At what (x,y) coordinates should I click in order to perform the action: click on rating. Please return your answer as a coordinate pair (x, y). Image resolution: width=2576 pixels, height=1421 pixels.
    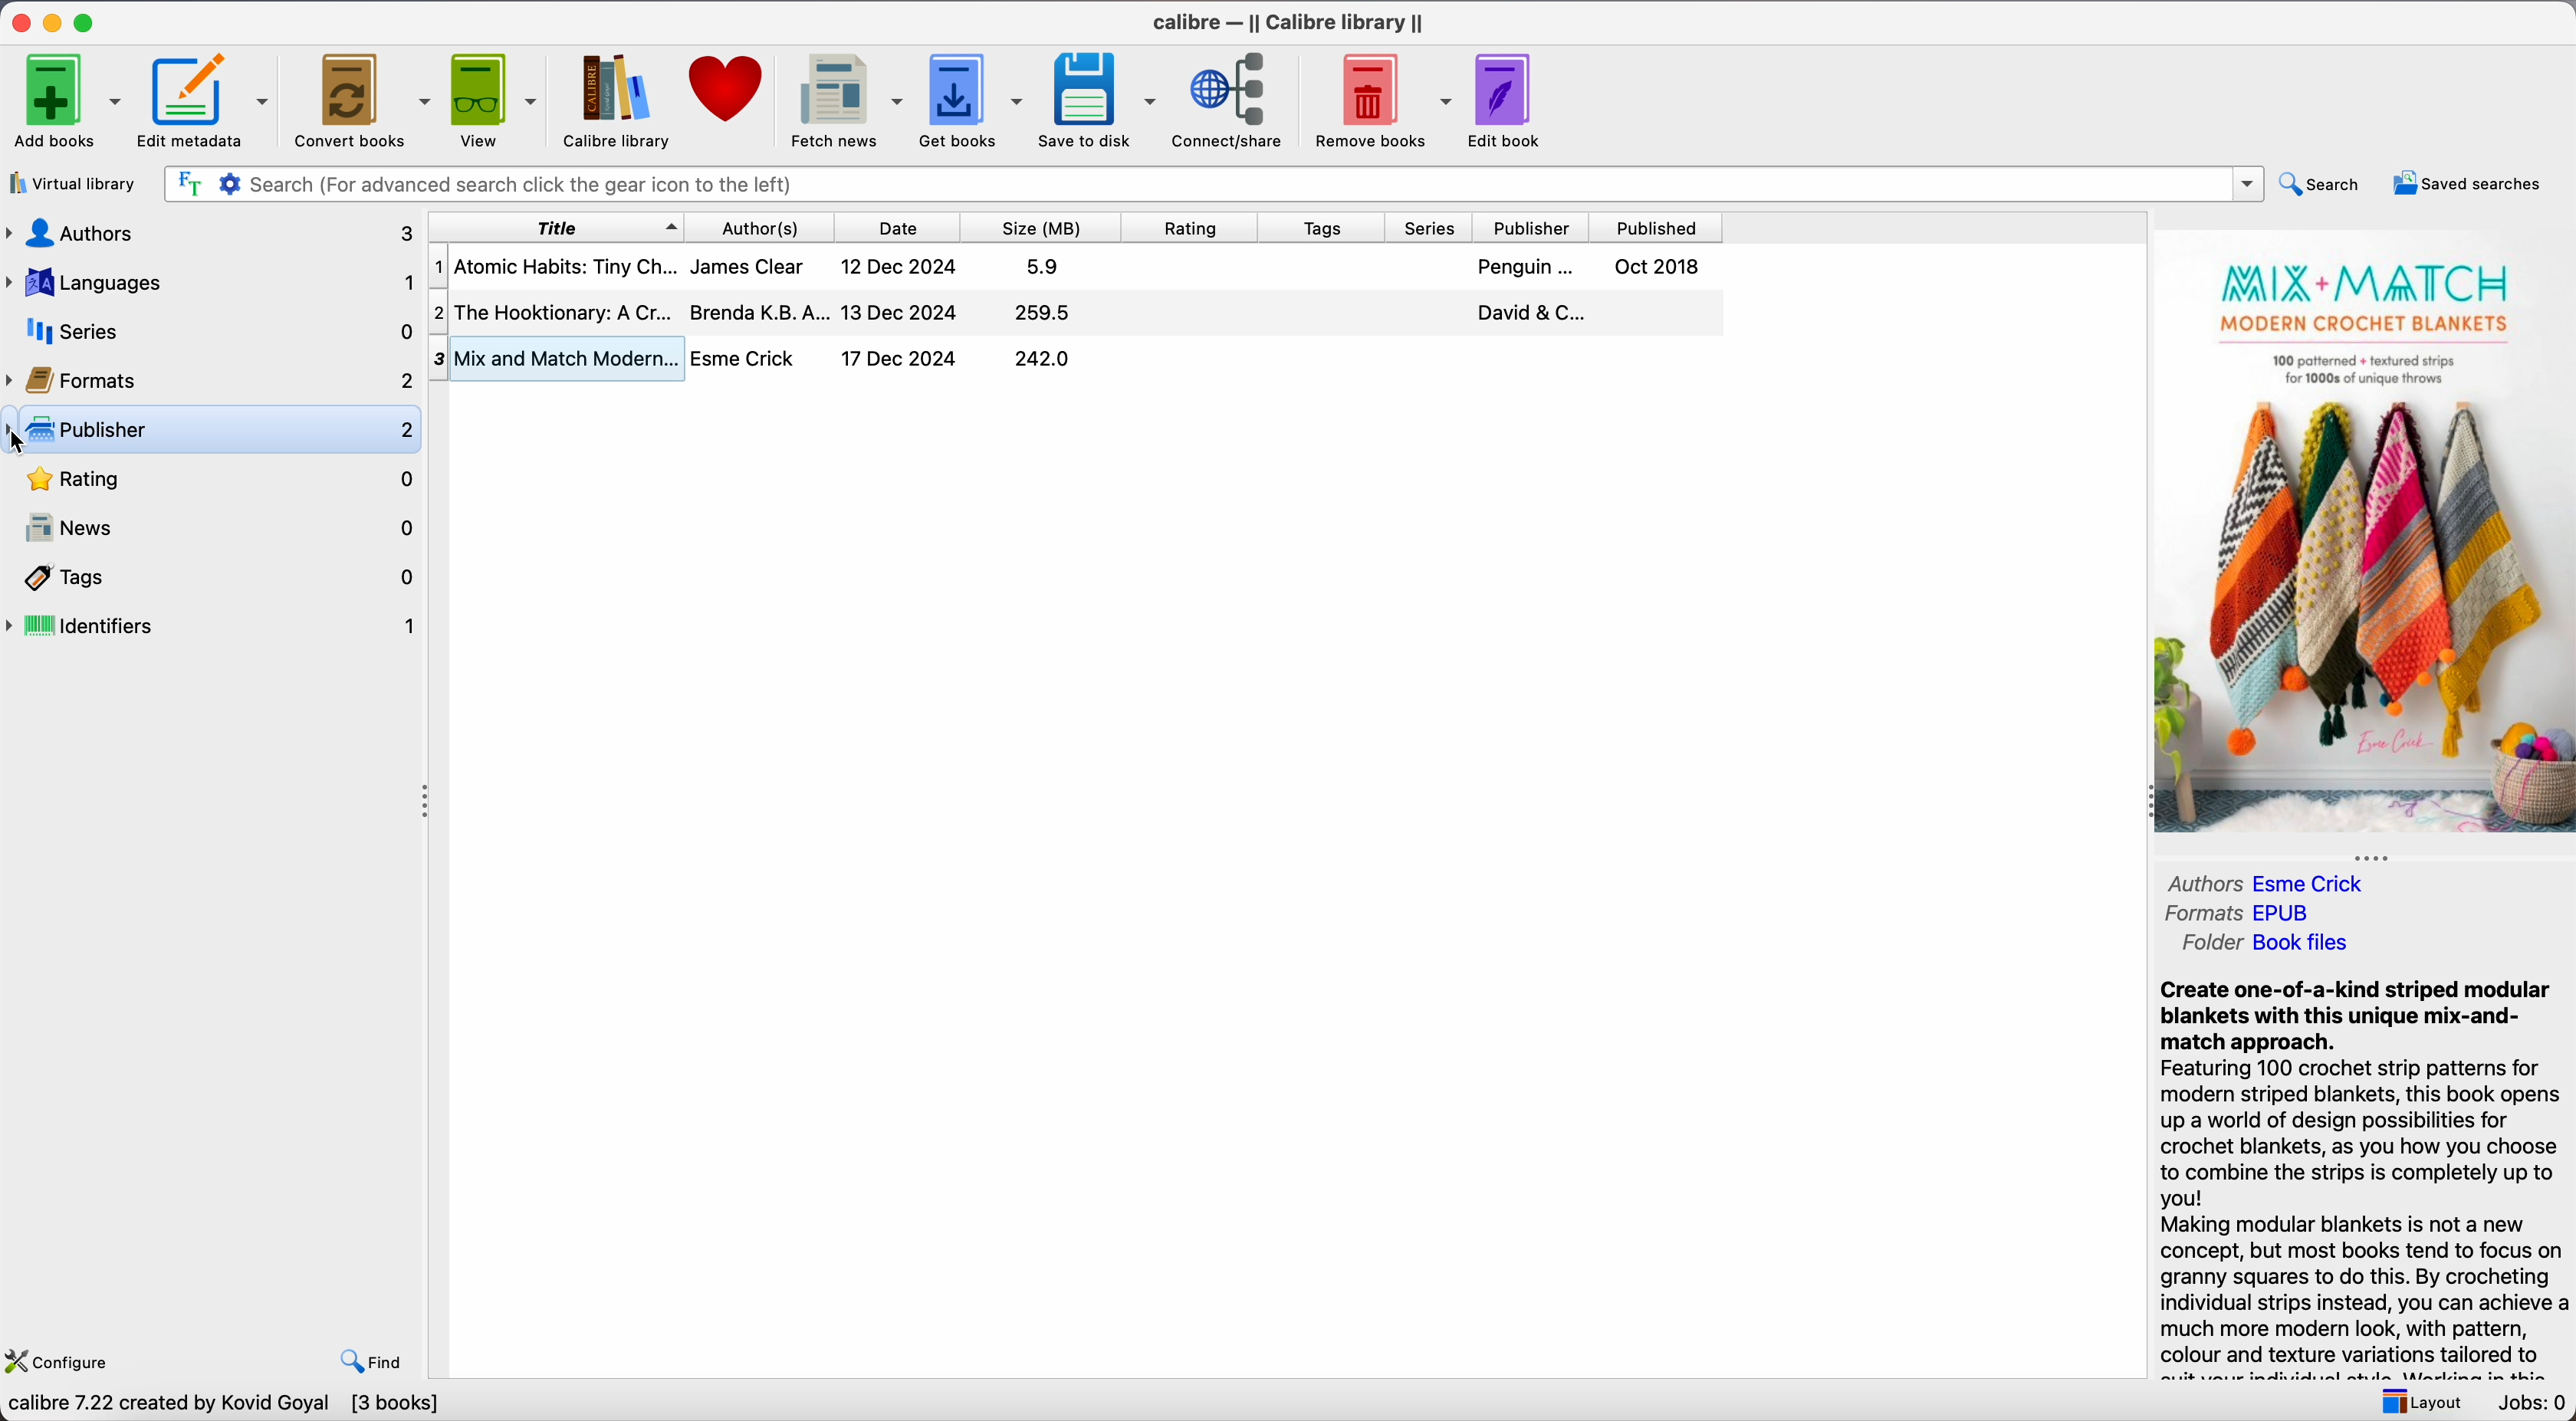
    Looking at the image, I should click on (1198, 227).